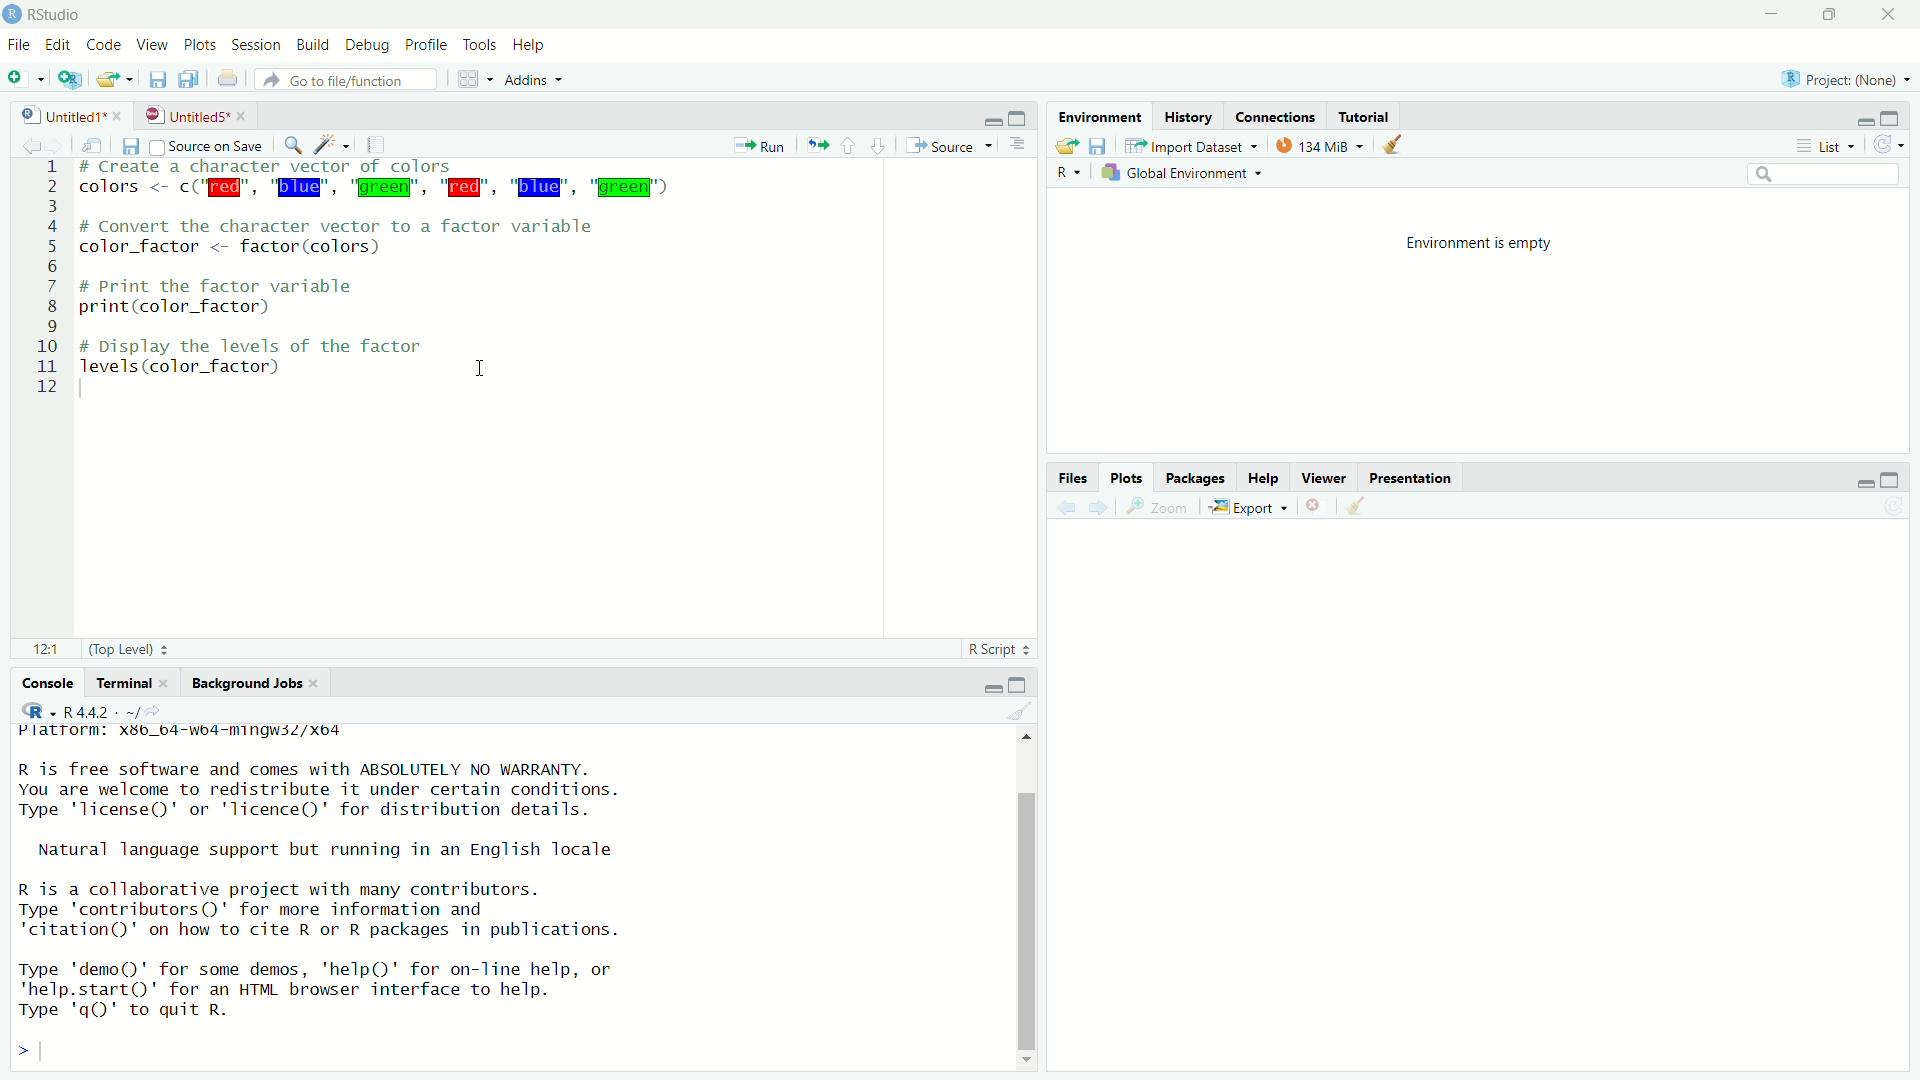  Describe the element at coordinates (988, 118) in the screenshot. I see `minimize` at that location.